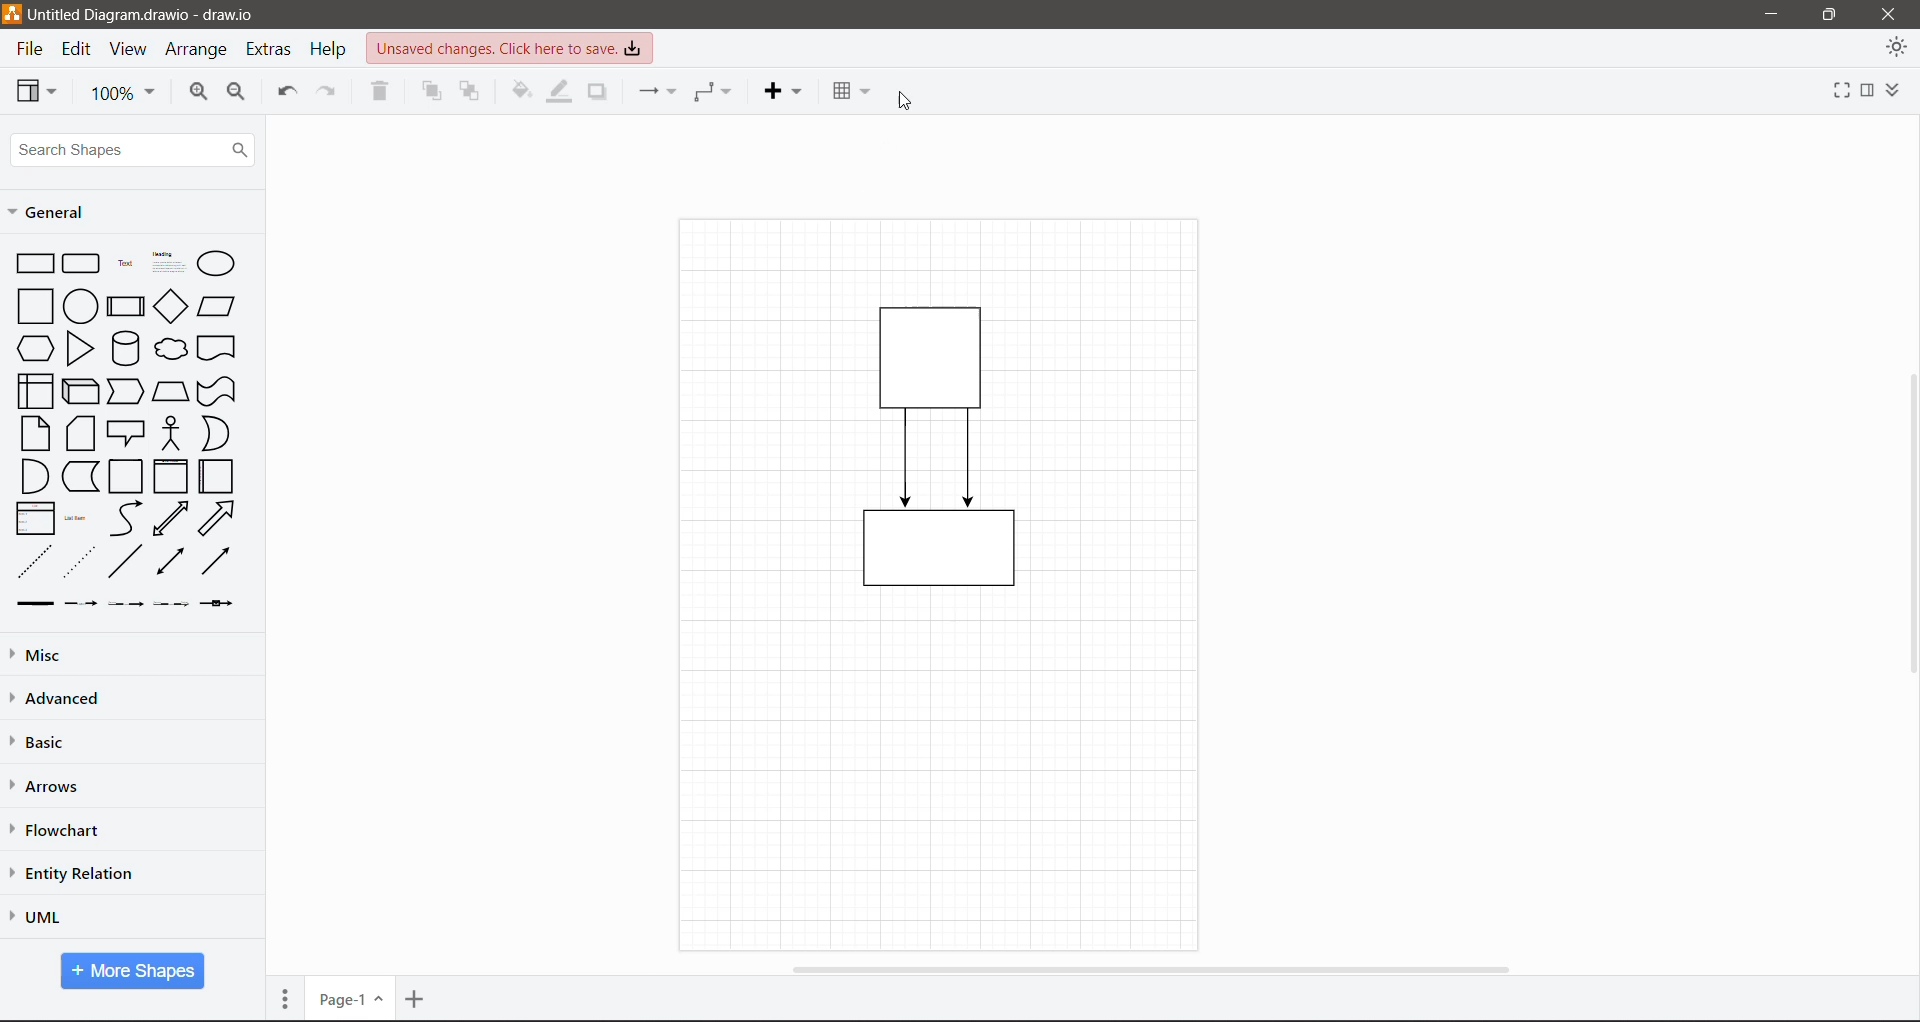  Describe the element at coordinates (126, 561) in the screenshot. I see `line` at that location.